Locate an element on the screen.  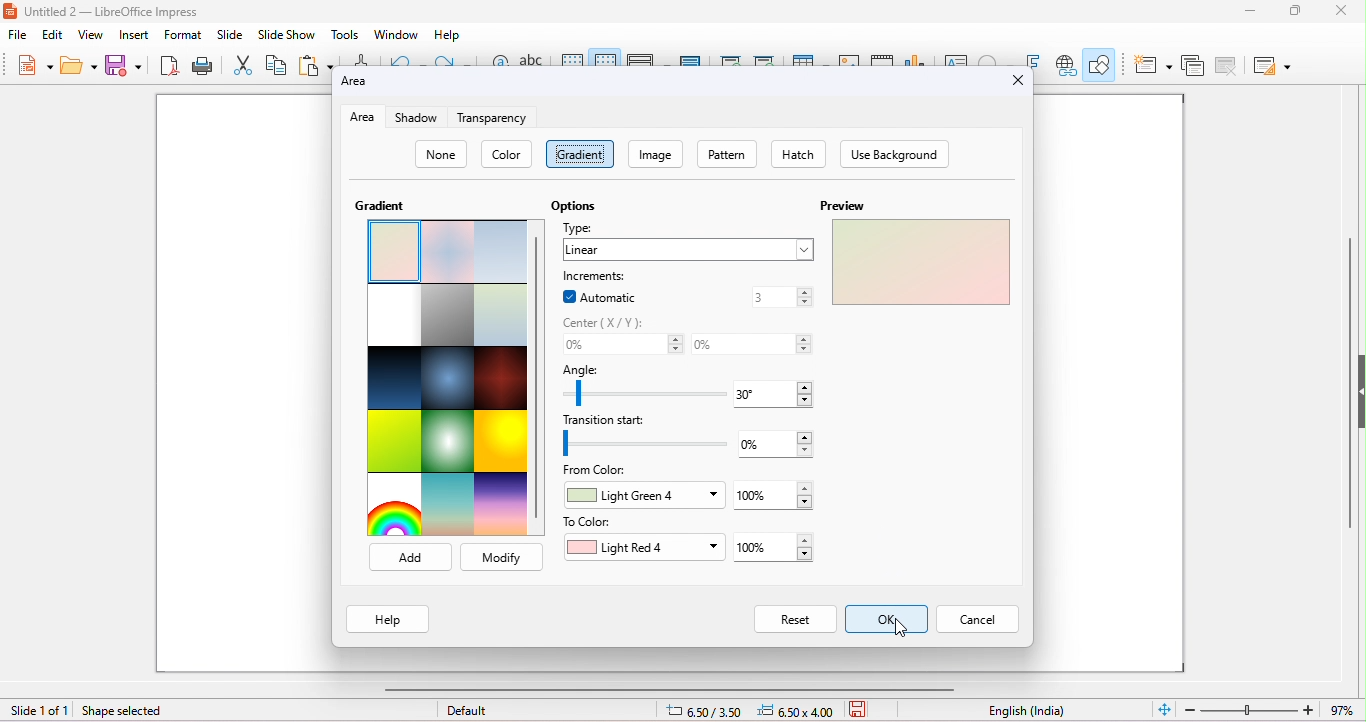
display views is located at coordinates (644, 59).